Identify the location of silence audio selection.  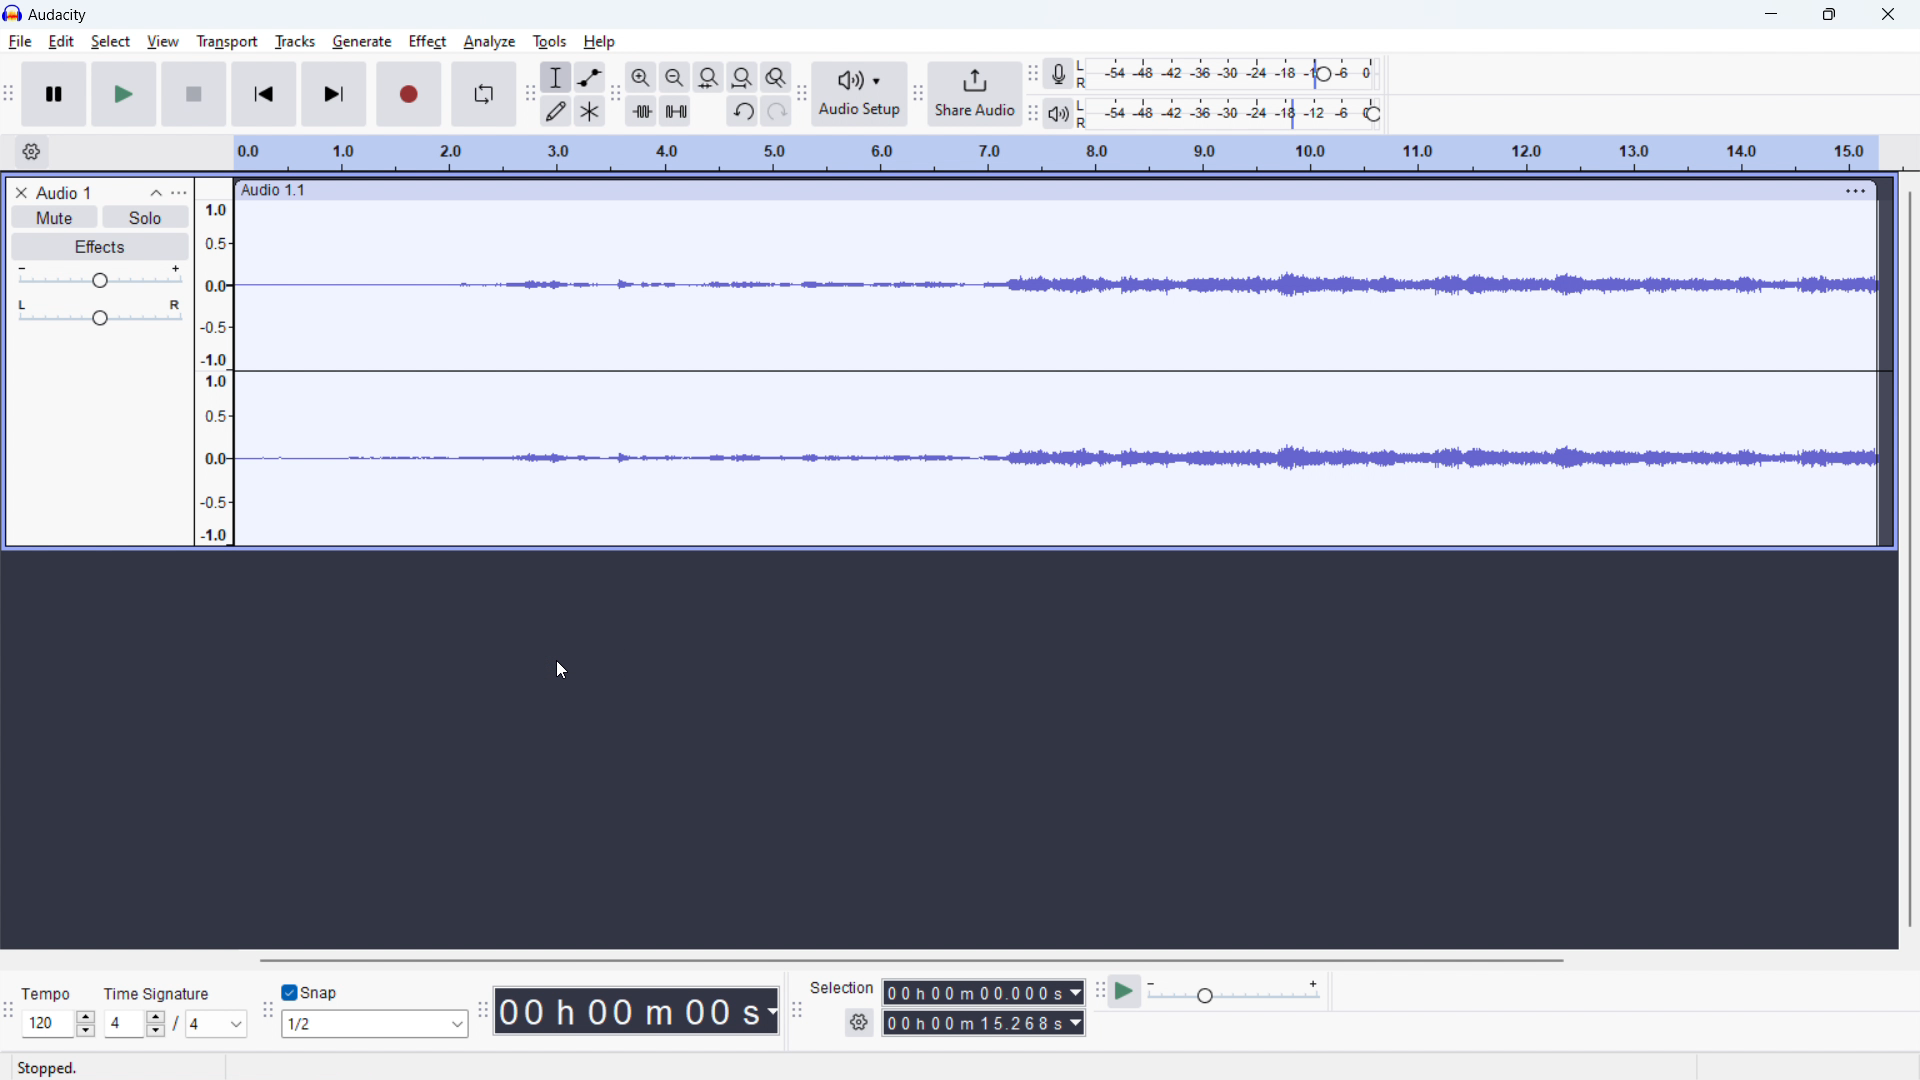
(675, 111).